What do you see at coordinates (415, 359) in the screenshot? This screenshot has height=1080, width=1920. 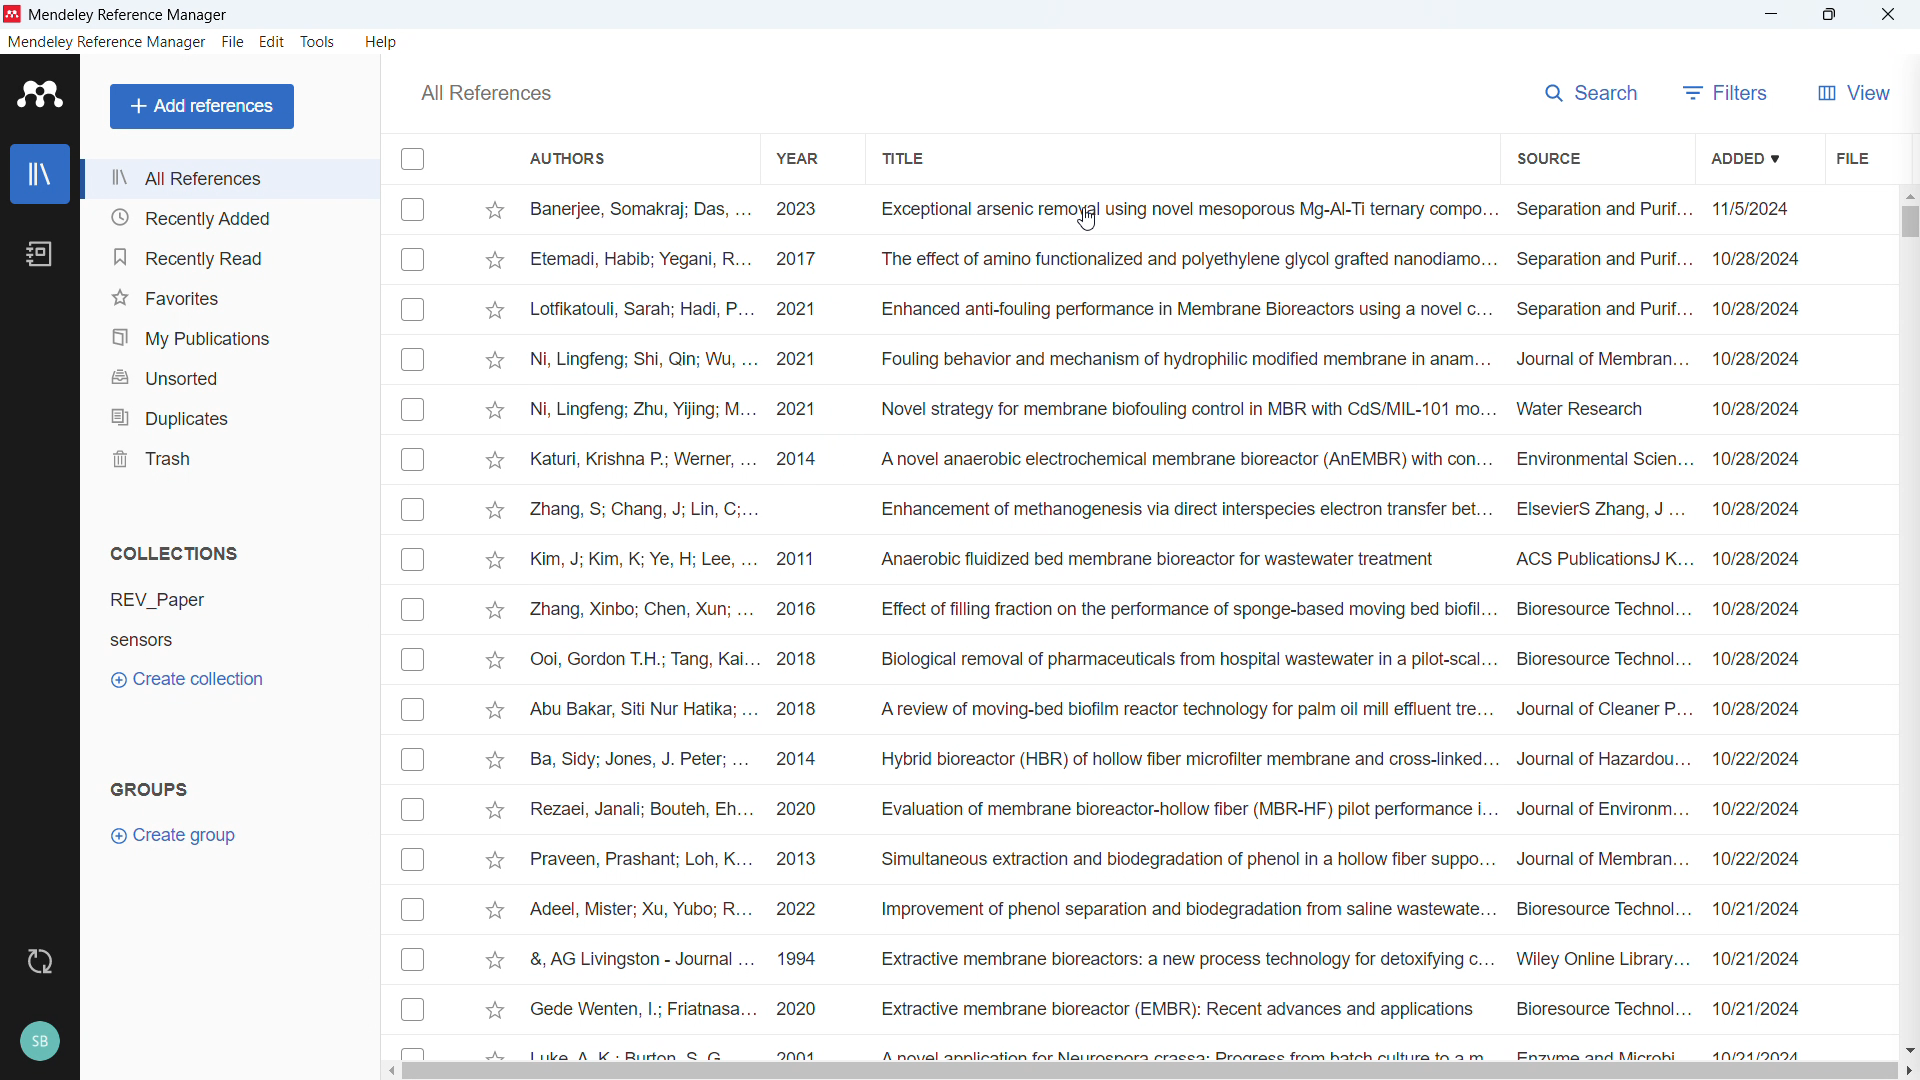 I see `click to select individual entry` at bounding box center [415, 359].